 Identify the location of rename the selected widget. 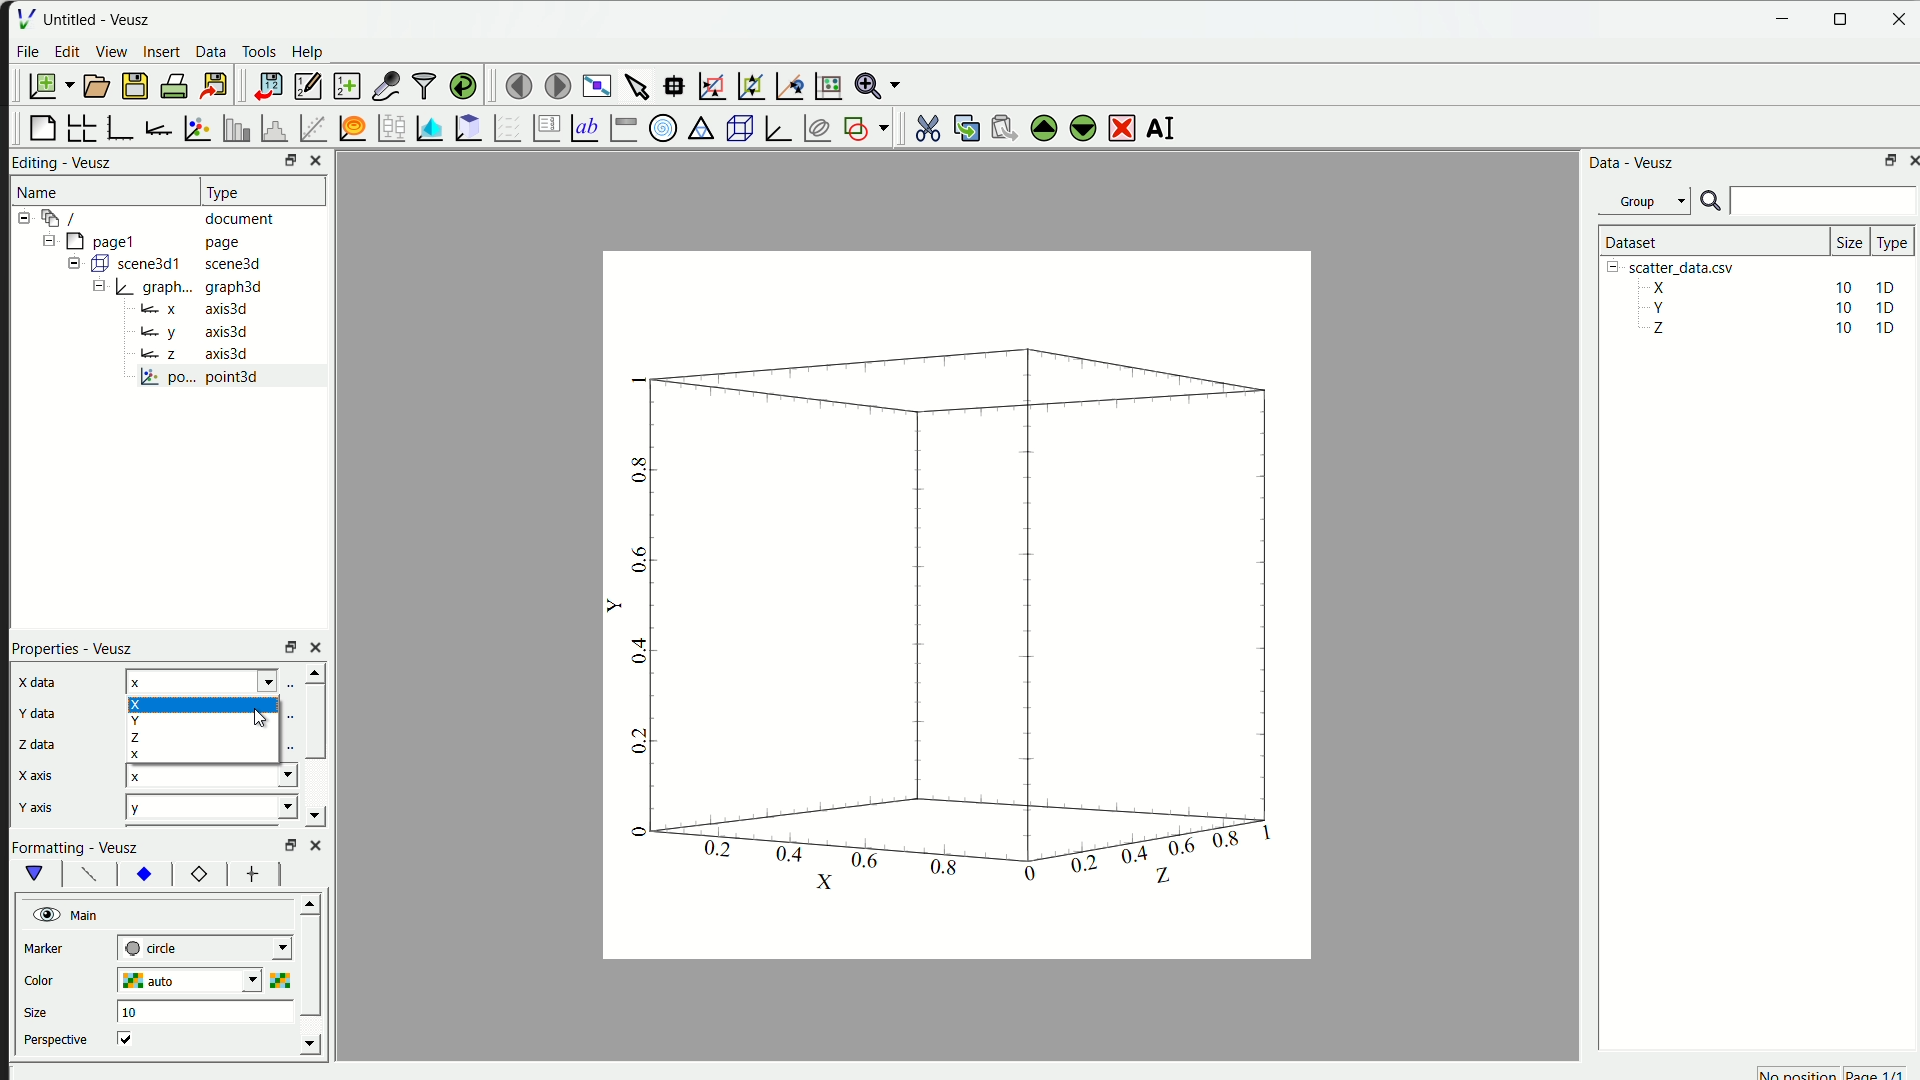
(1160, 127).